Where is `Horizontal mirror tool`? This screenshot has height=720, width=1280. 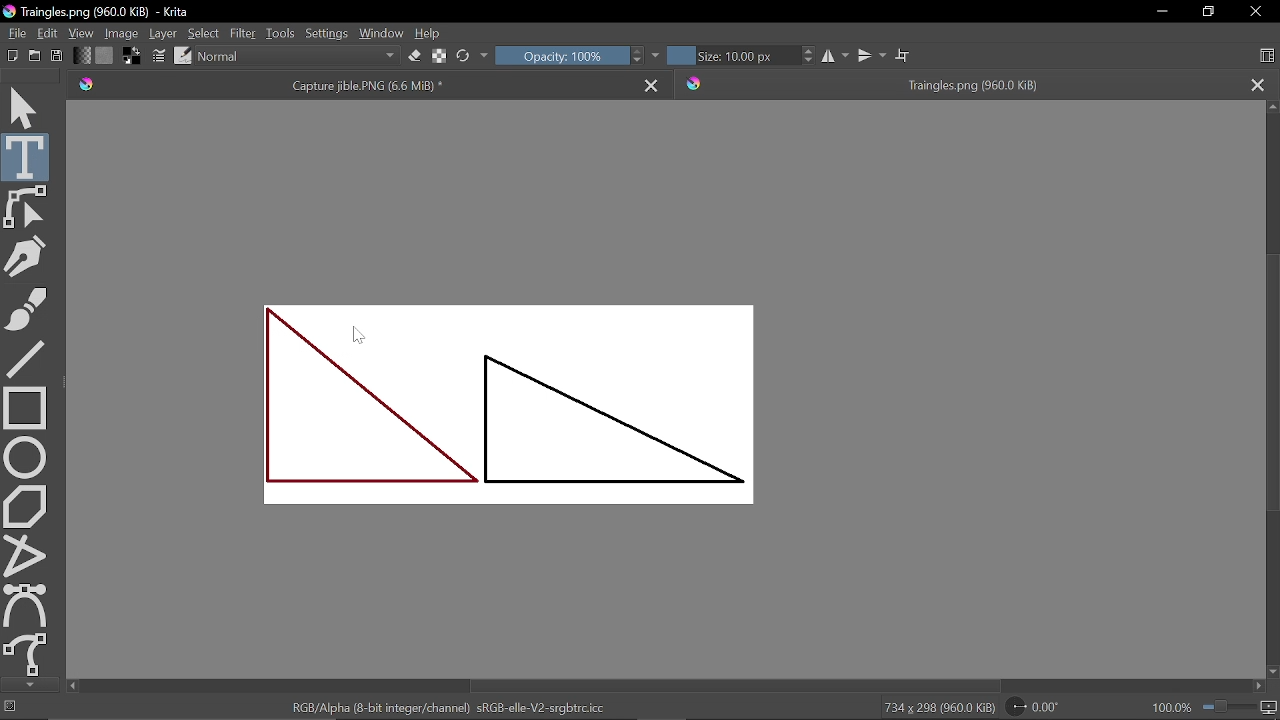
Horizontal mirror tool is located at coordinates (834, 56).